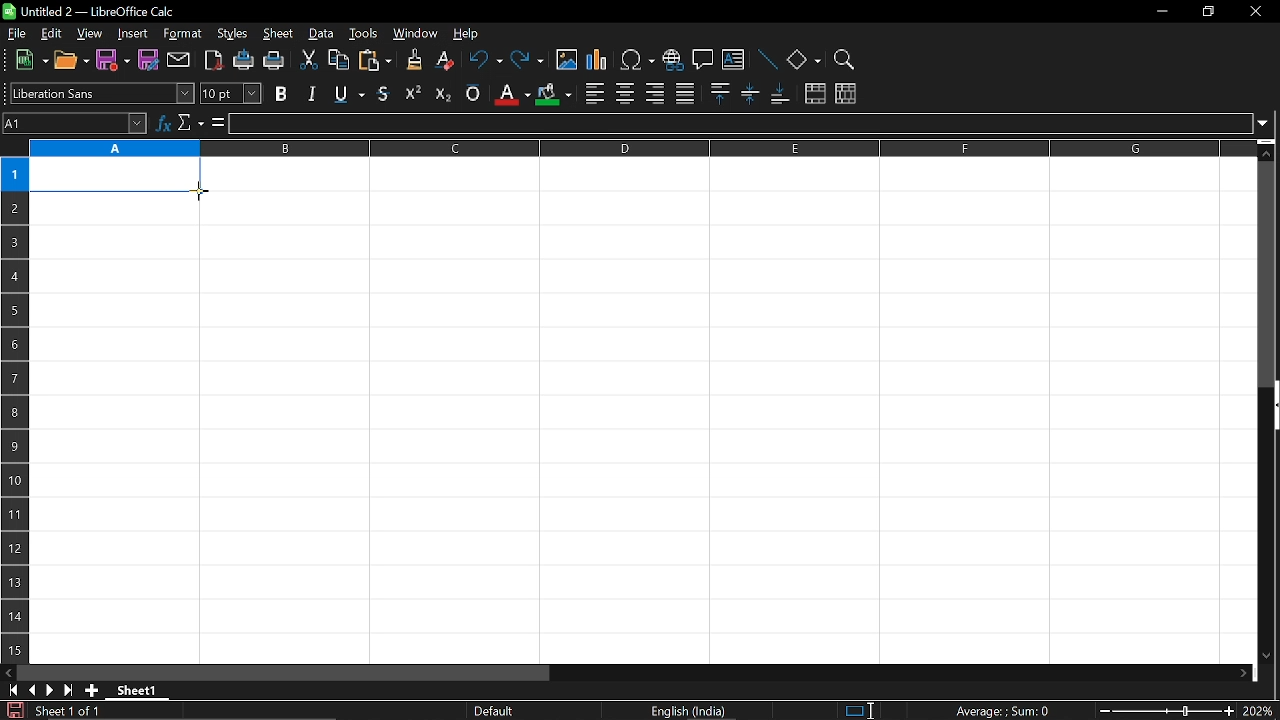 The width and height of the screenshot is (1280, 720). Describe the element at coordinates (1269, 151) in the screenshot. I see `move up` at that location.